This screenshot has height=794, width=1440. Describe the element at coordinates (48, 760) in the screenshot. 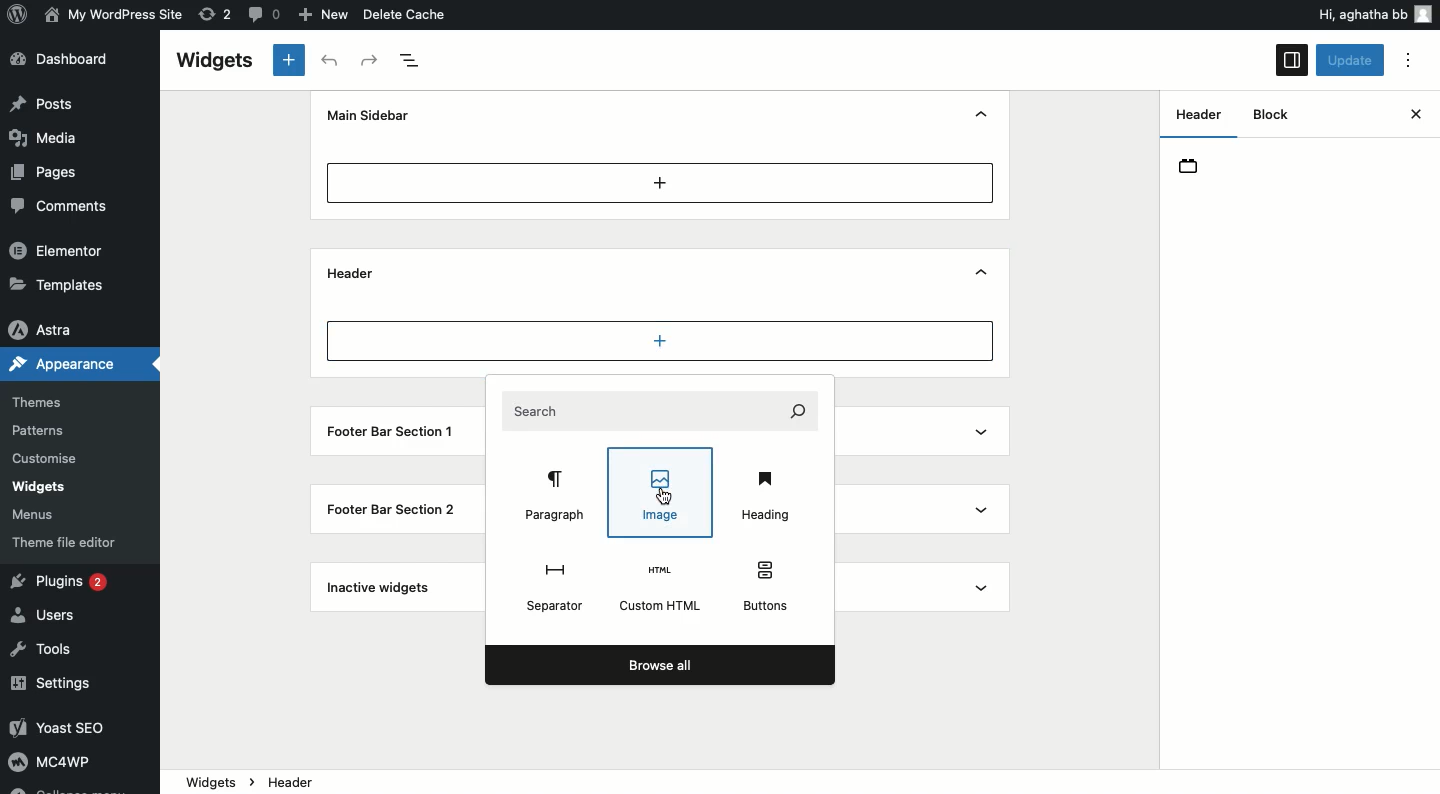

I see `MC4WP` at that location.